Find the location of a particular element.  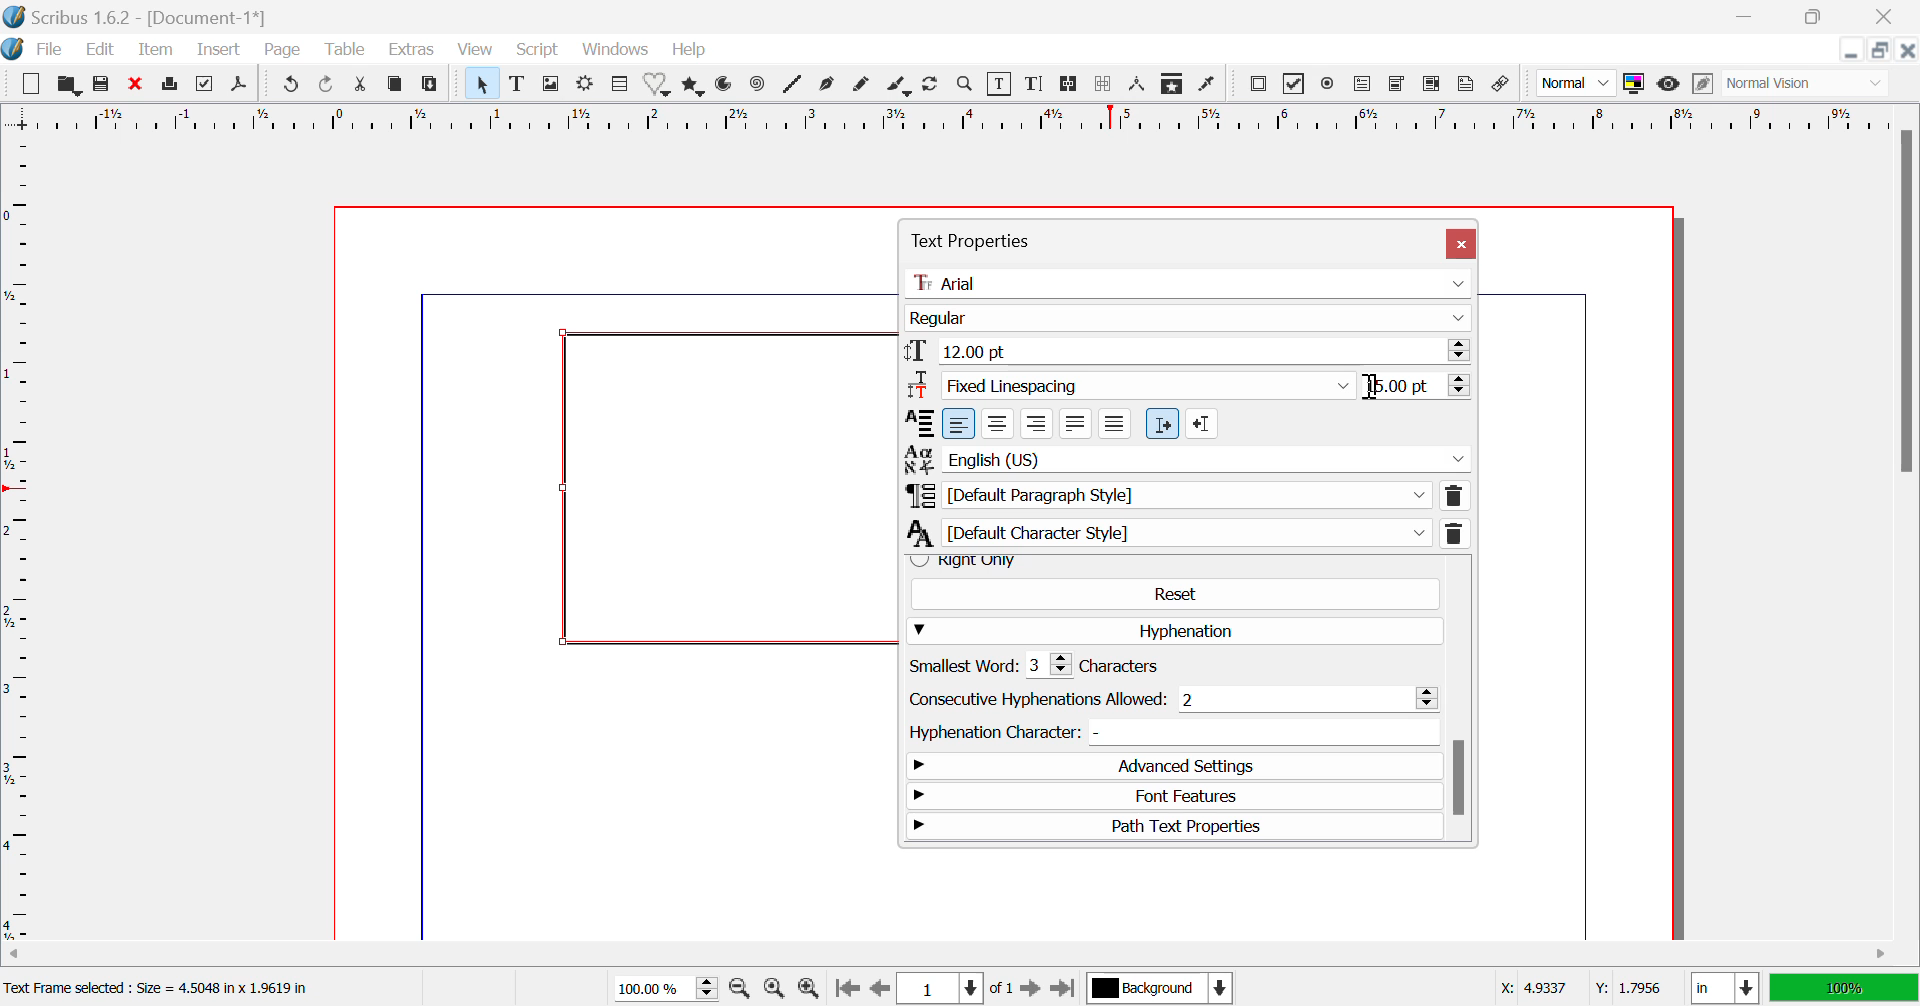

Freehand Line is located at coordinates (862, 88).